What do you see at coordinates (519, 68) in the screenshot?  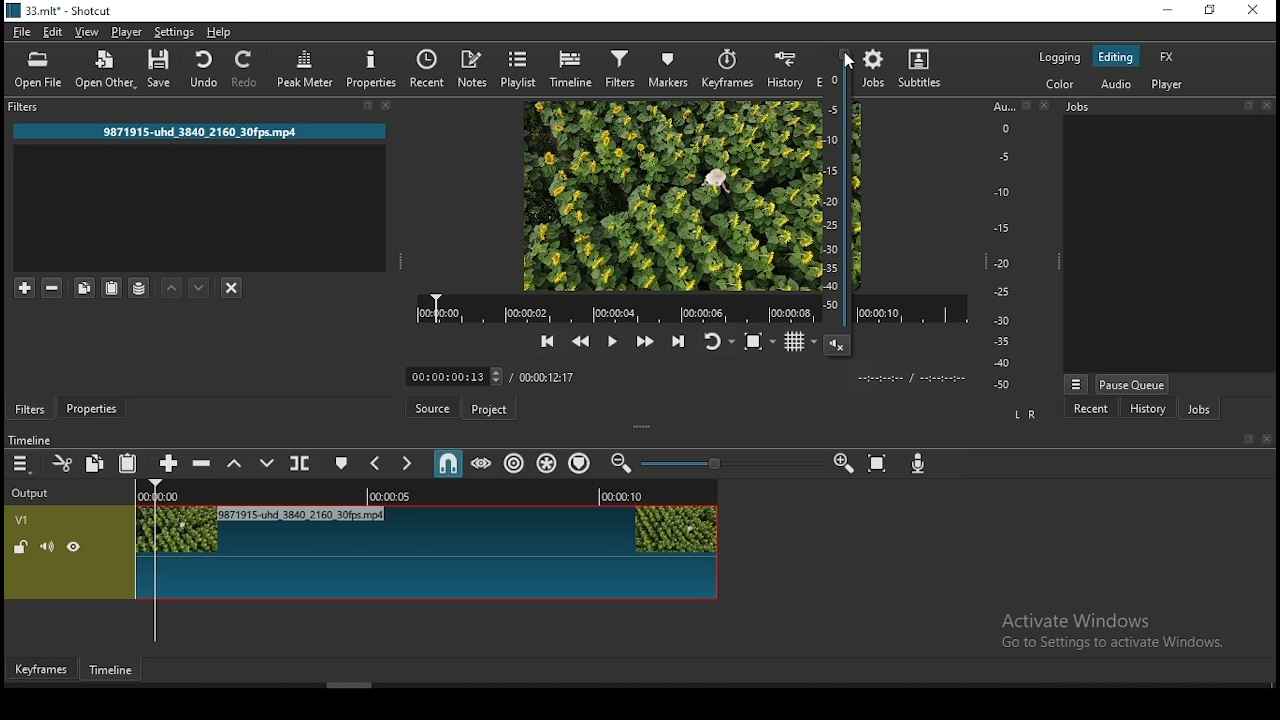 I see `playlist` at bounding box center [519, 68].